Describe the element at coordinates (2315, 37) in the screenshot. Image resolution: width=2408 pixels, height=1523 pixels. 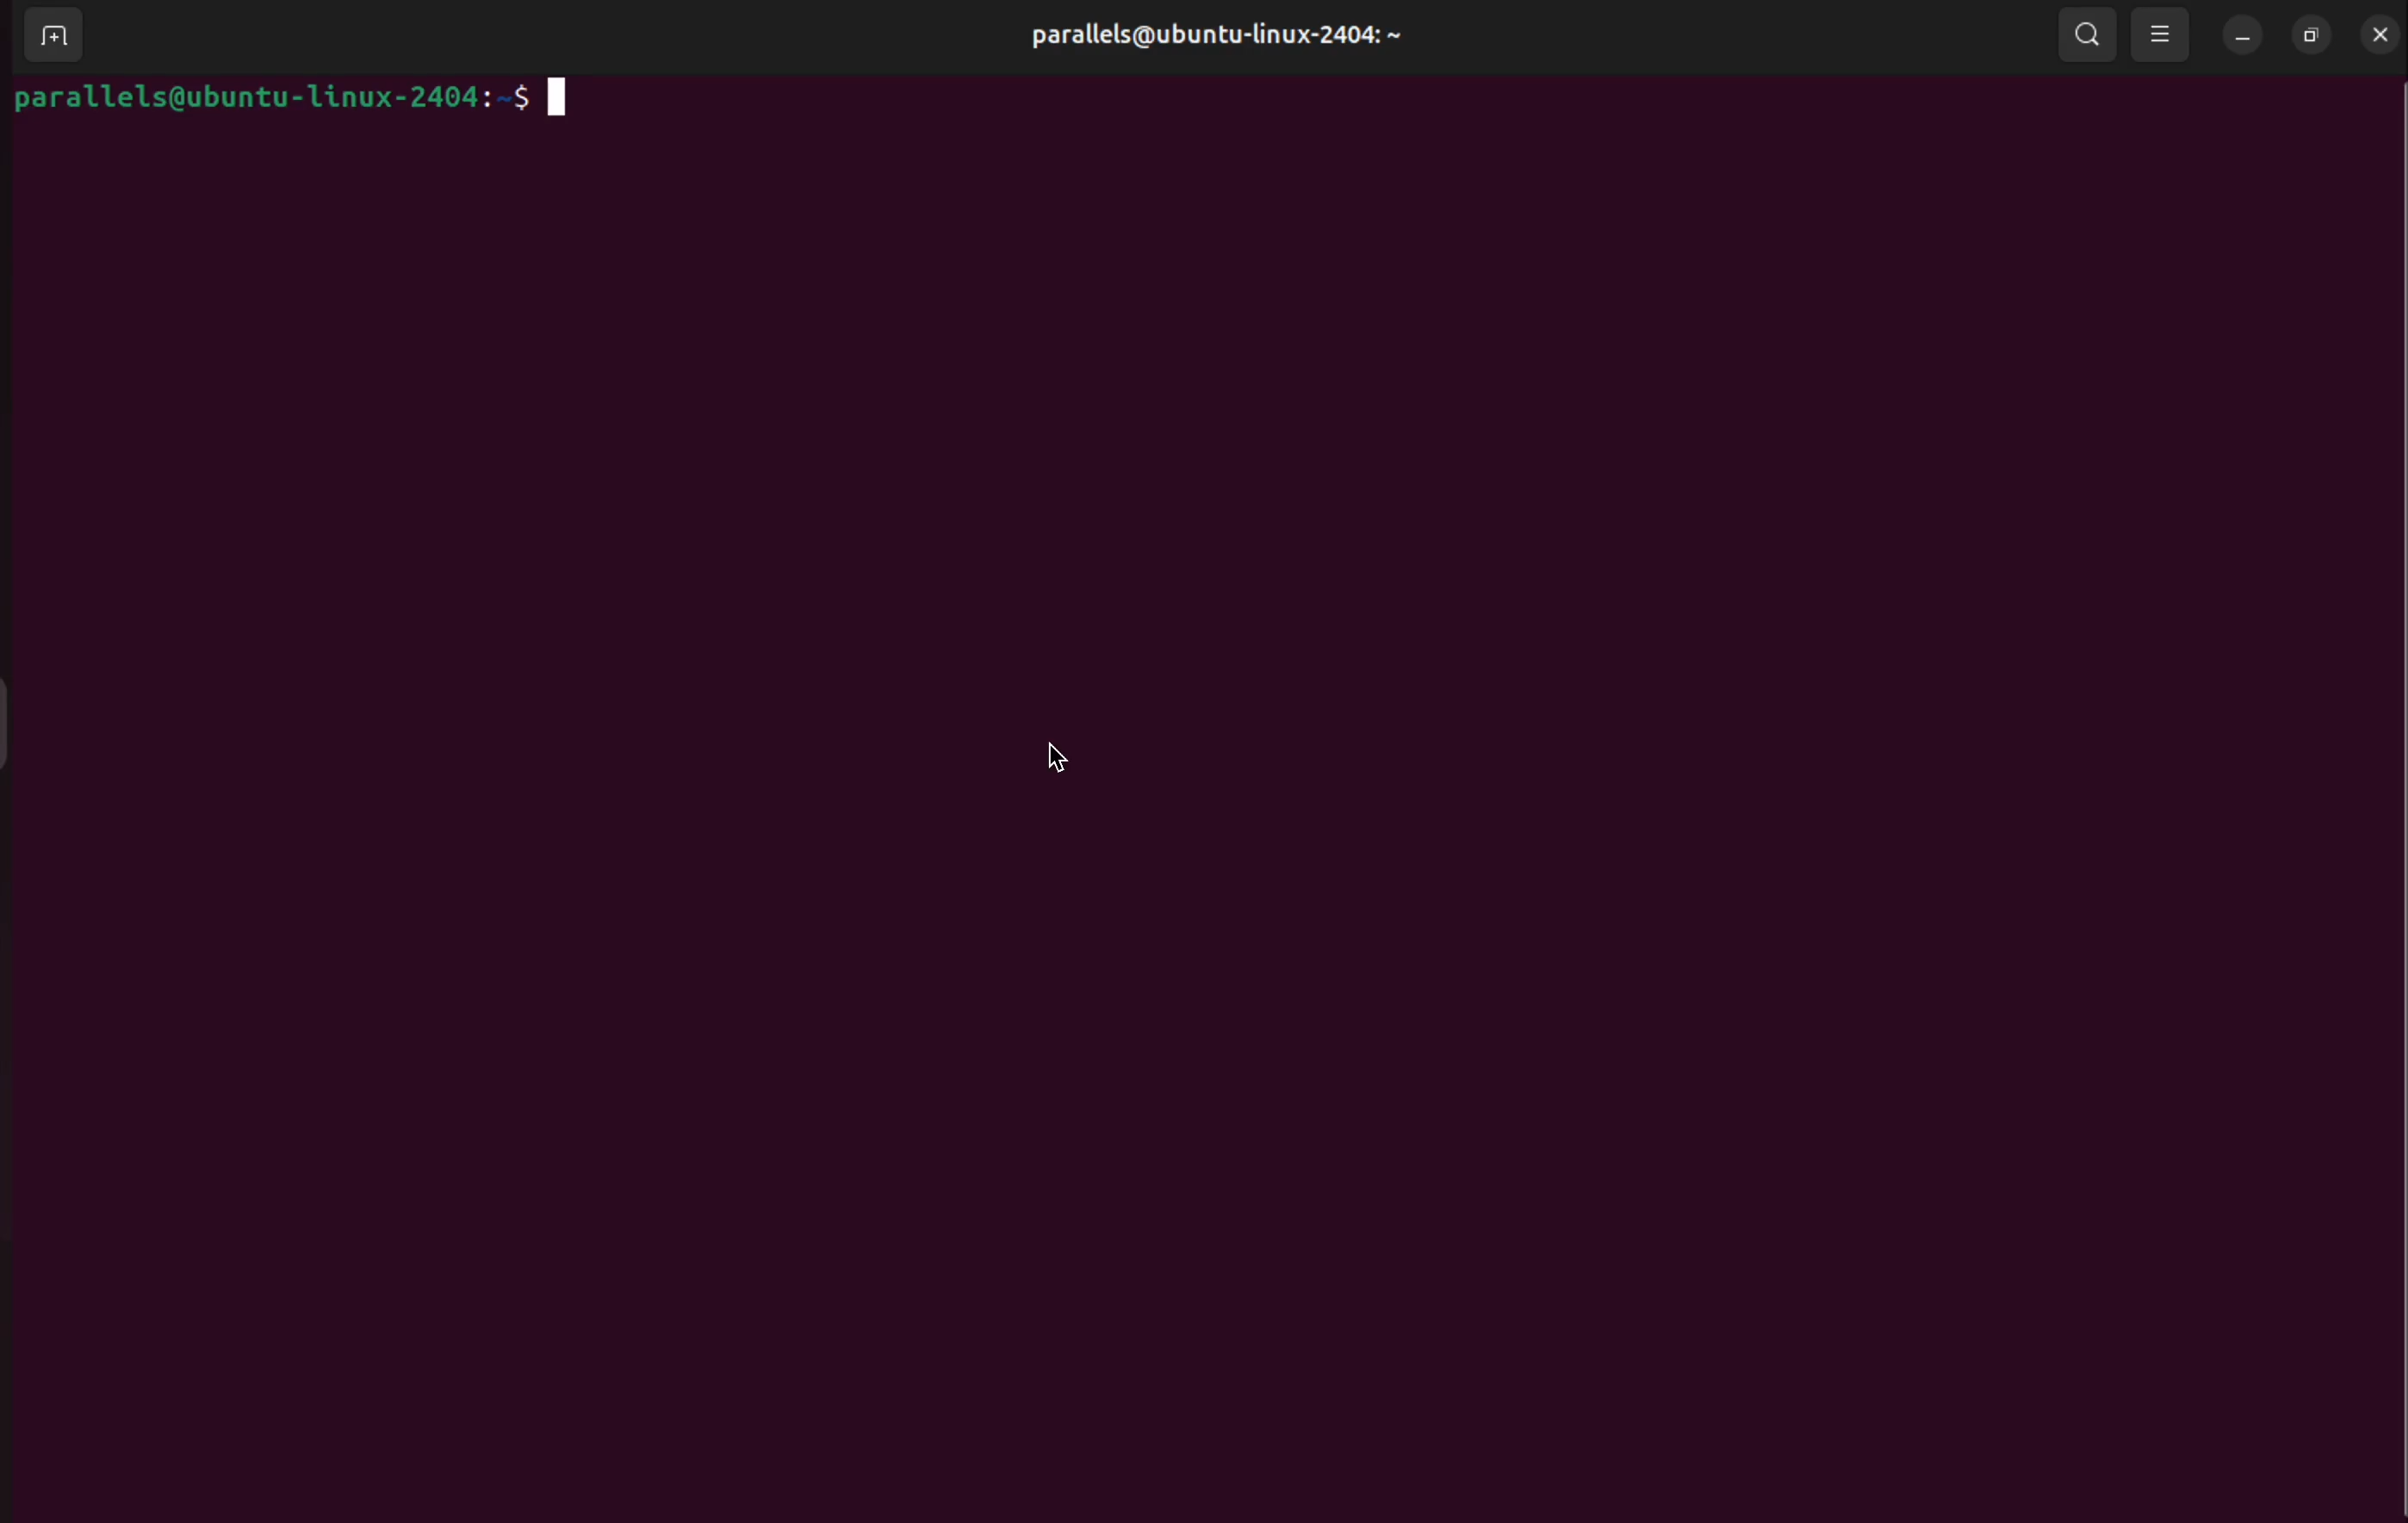
I see `resize` at that location.